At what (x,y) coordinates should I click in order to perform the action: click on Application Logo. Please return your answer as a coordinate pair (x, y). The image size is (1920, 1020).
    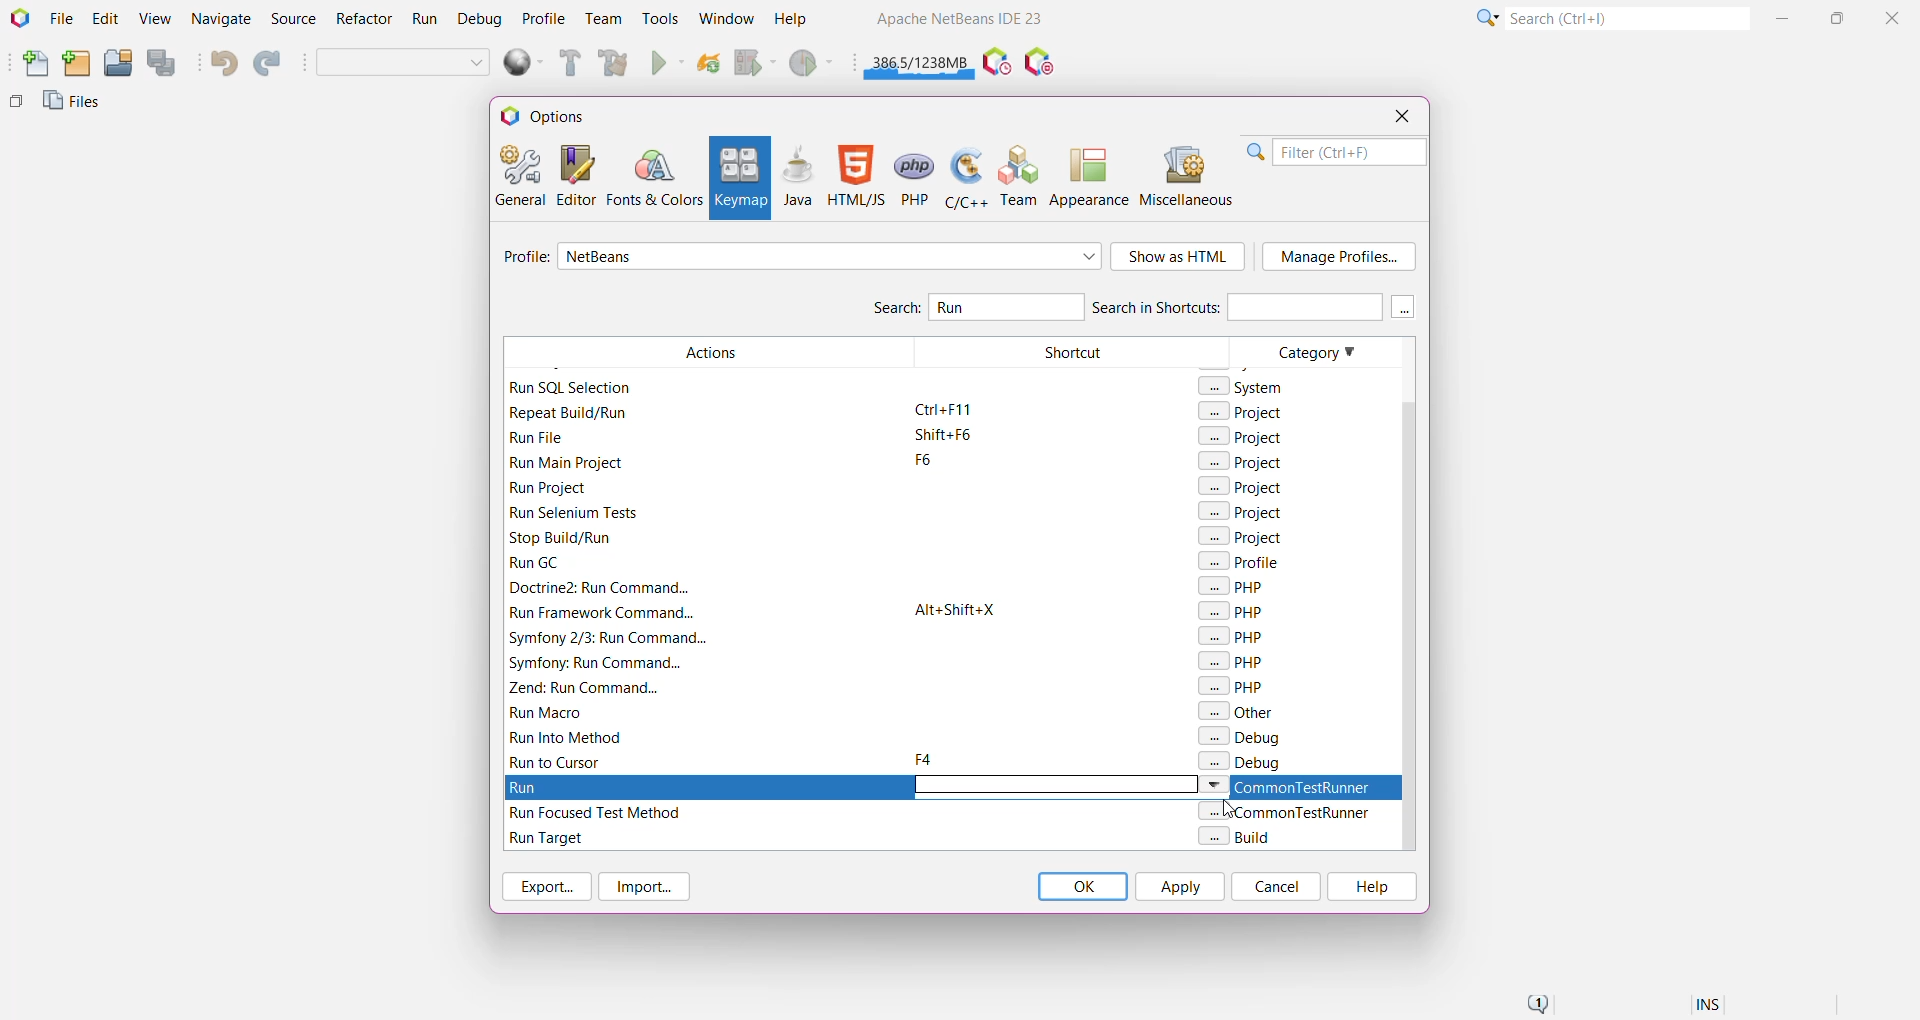
    Looking at the image, I should click on (18, 19).